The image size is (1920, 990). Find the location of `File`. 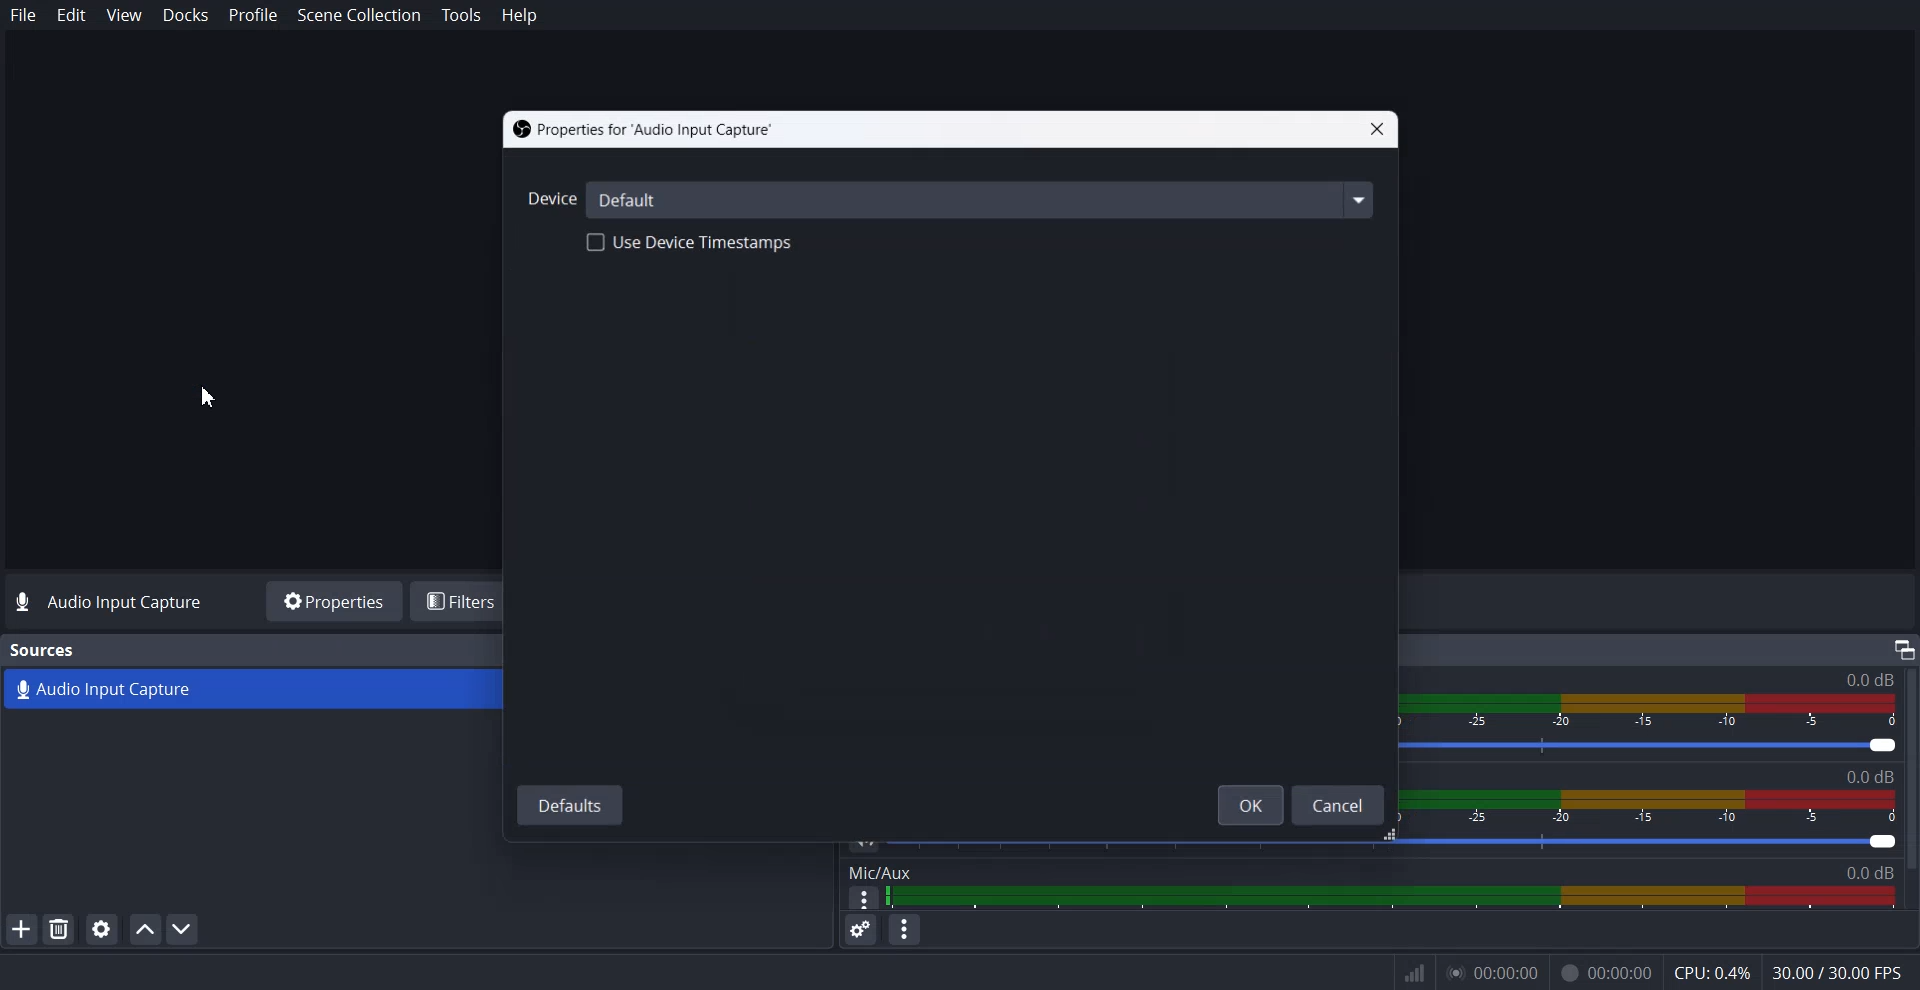

File is located at coordinates (24, 15).